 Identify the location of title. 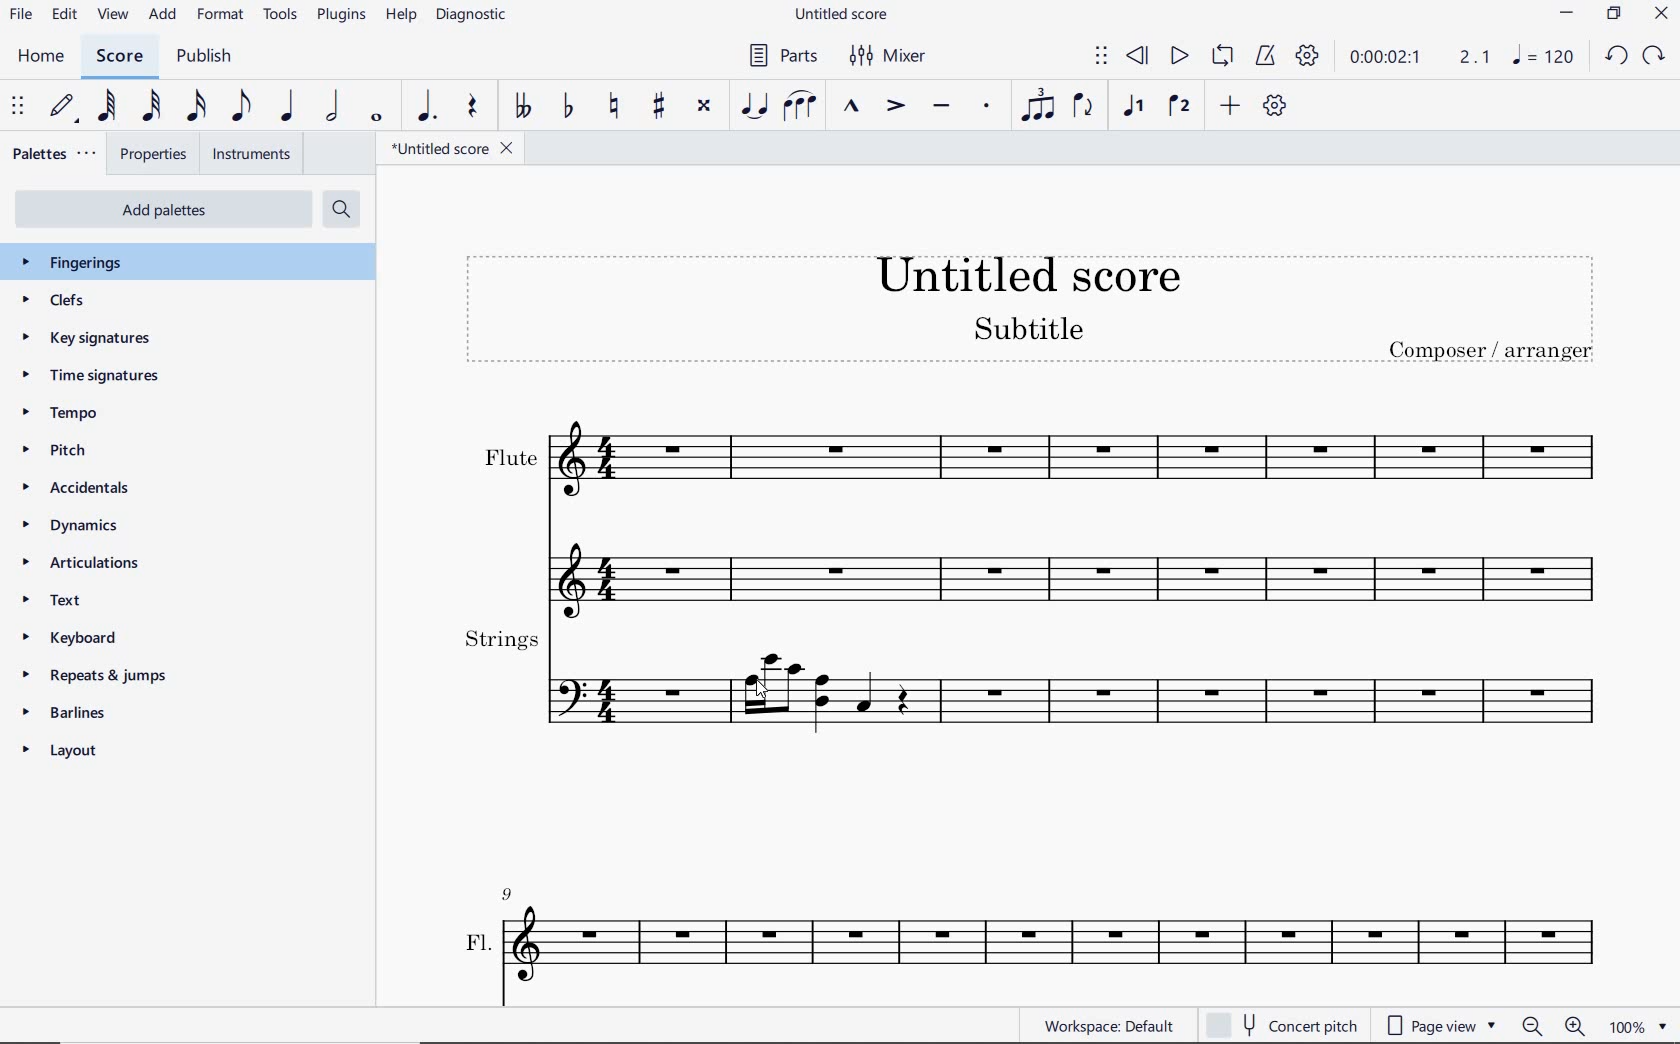
(1028, 306).